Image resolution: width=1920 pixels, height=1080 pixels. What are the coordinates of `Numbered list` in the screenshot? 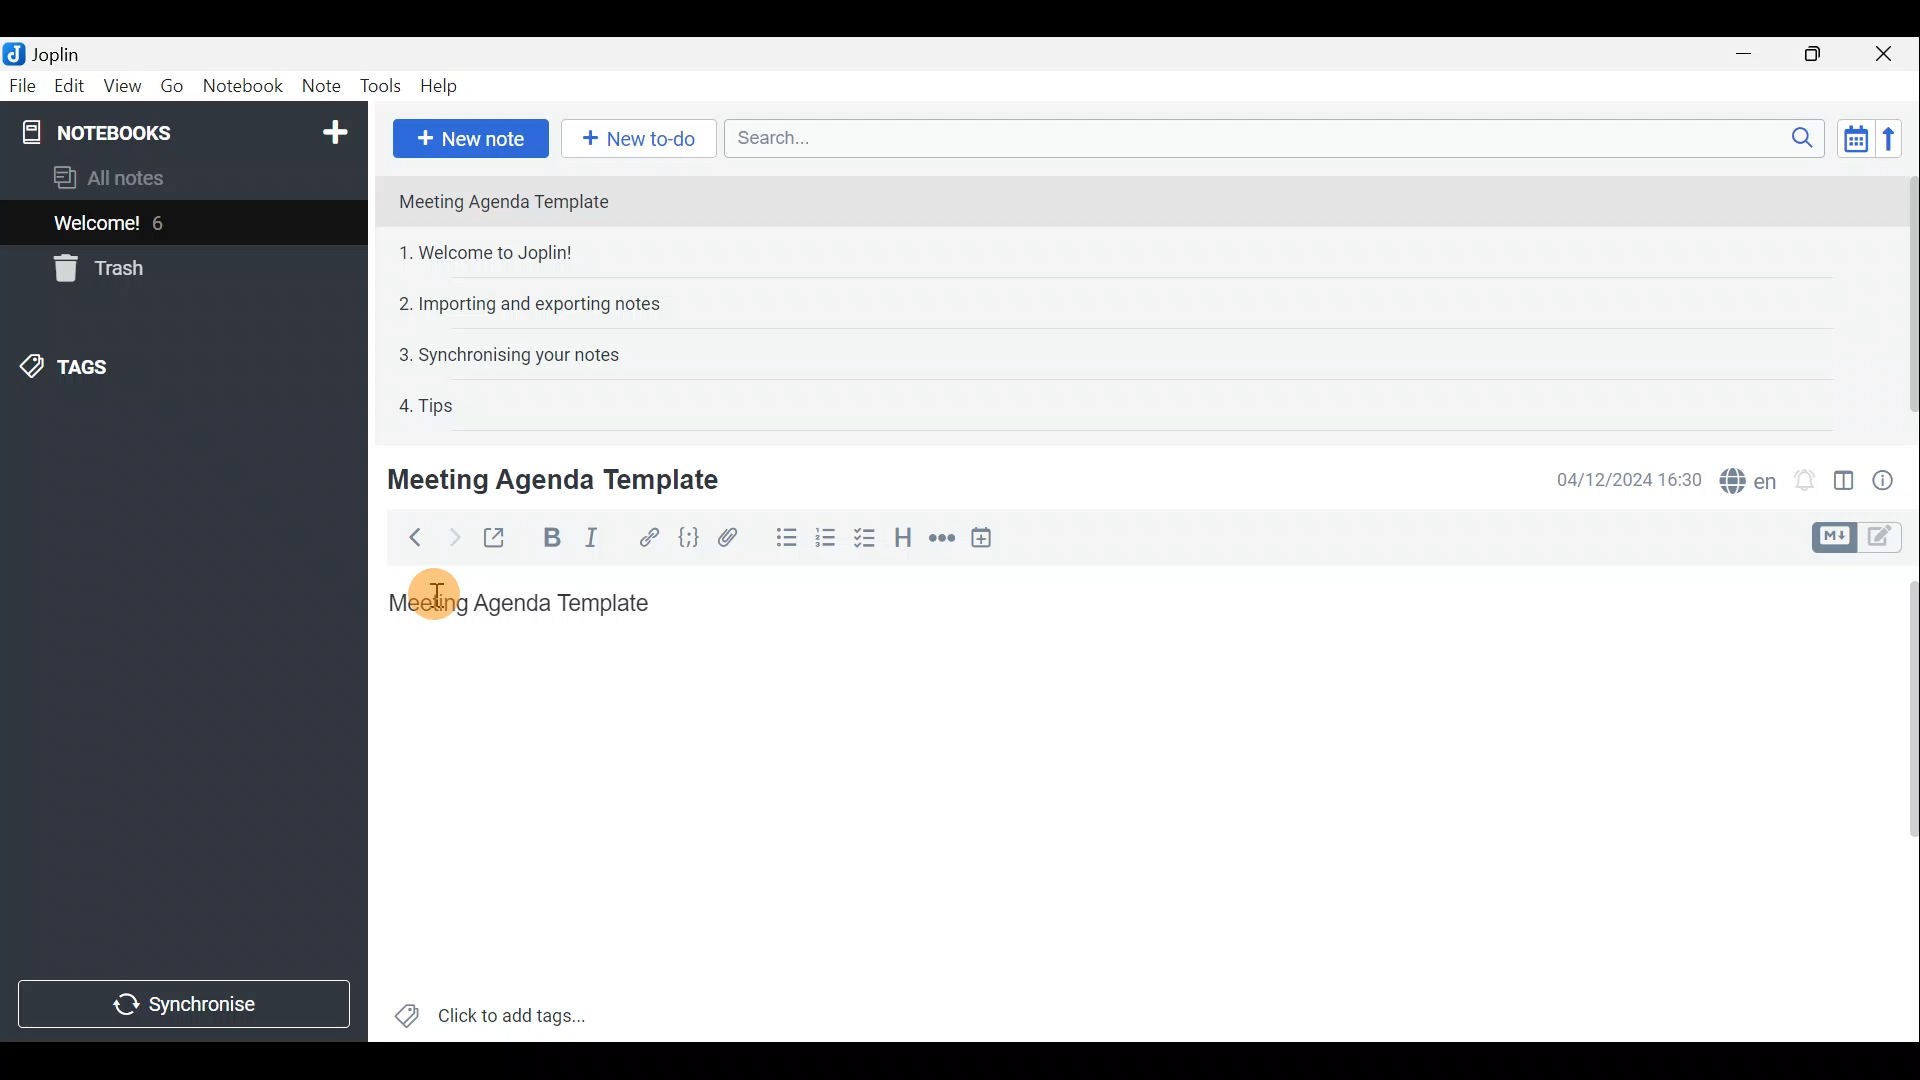 It's located at (826, 541).